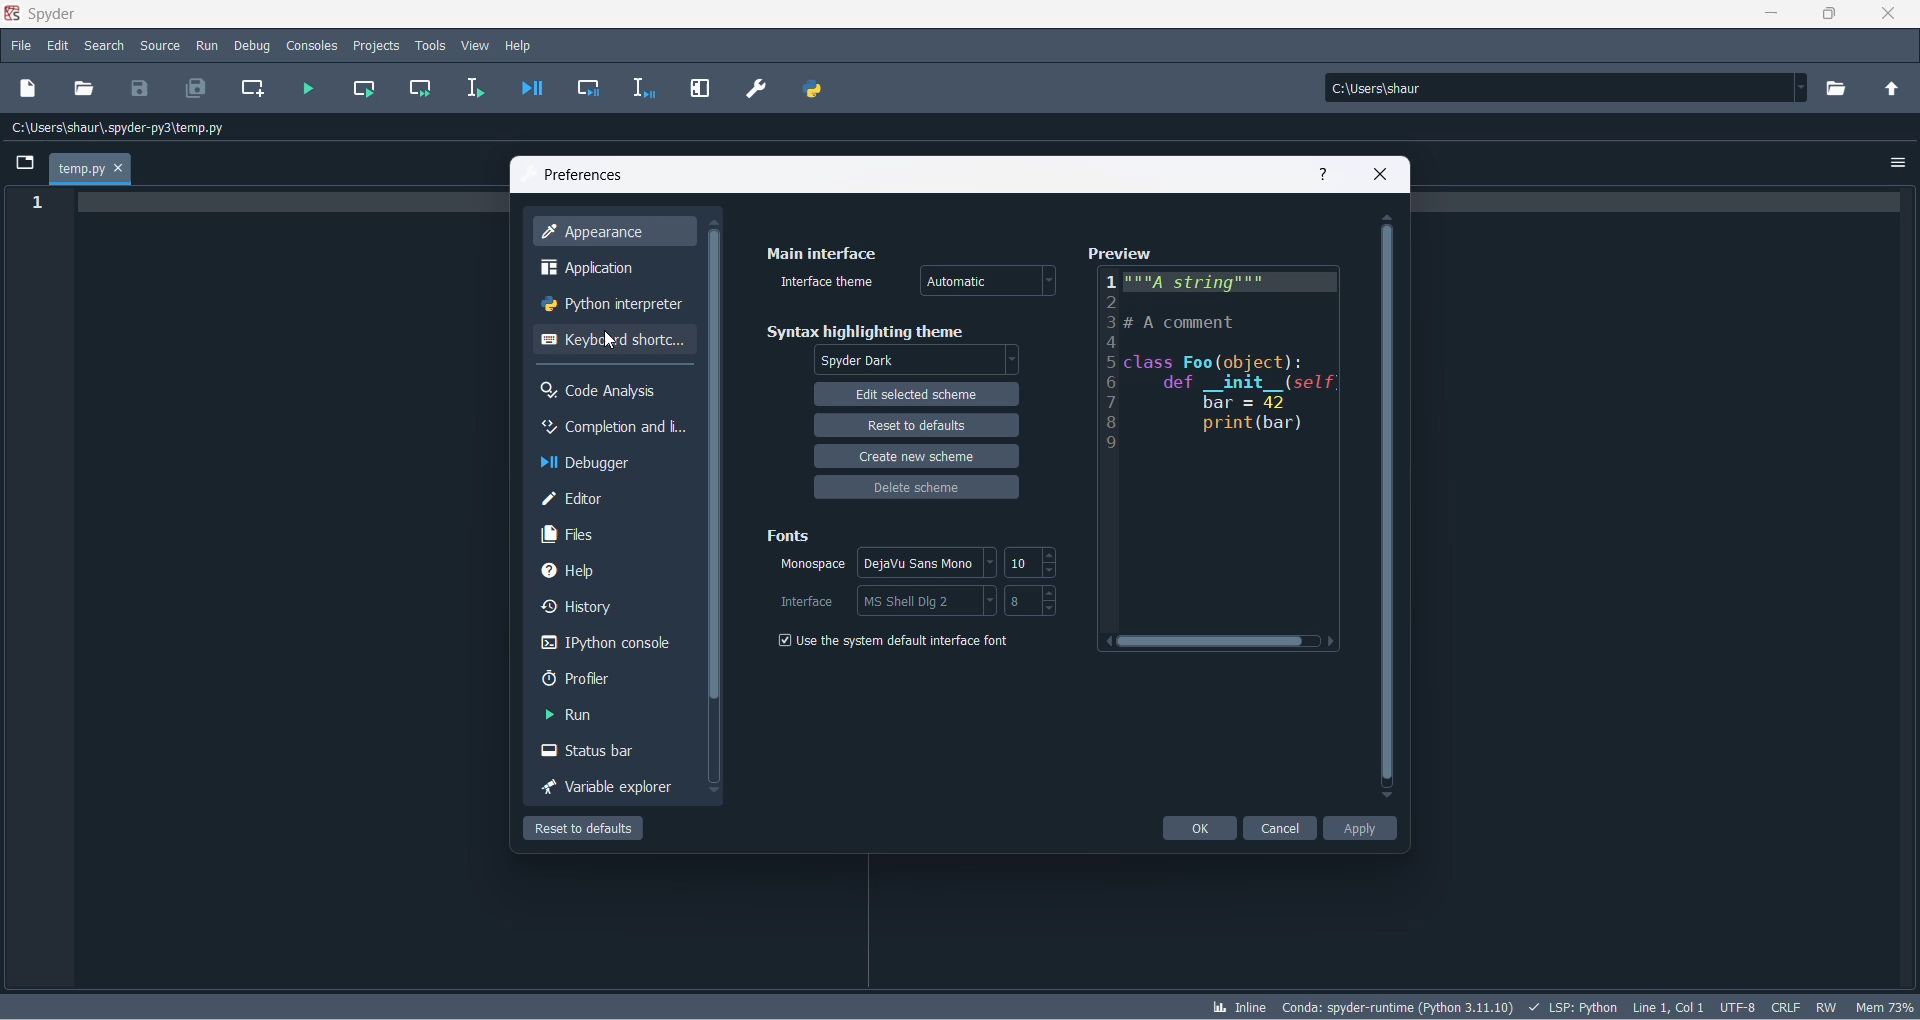  What do you see at coordinates (1737, 1005) in the screenshot?
I see `chatset` at bounding box center [1737, 1005].